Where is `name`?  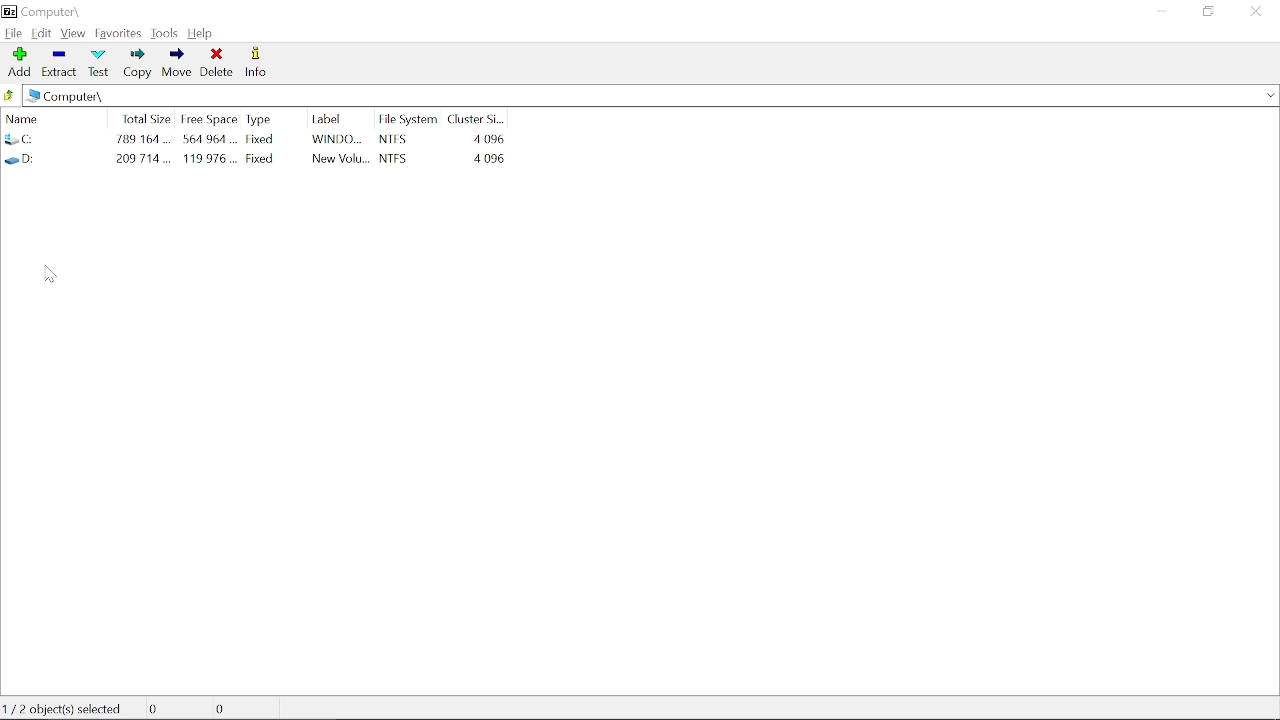
name is located at coordinates (50, 117).